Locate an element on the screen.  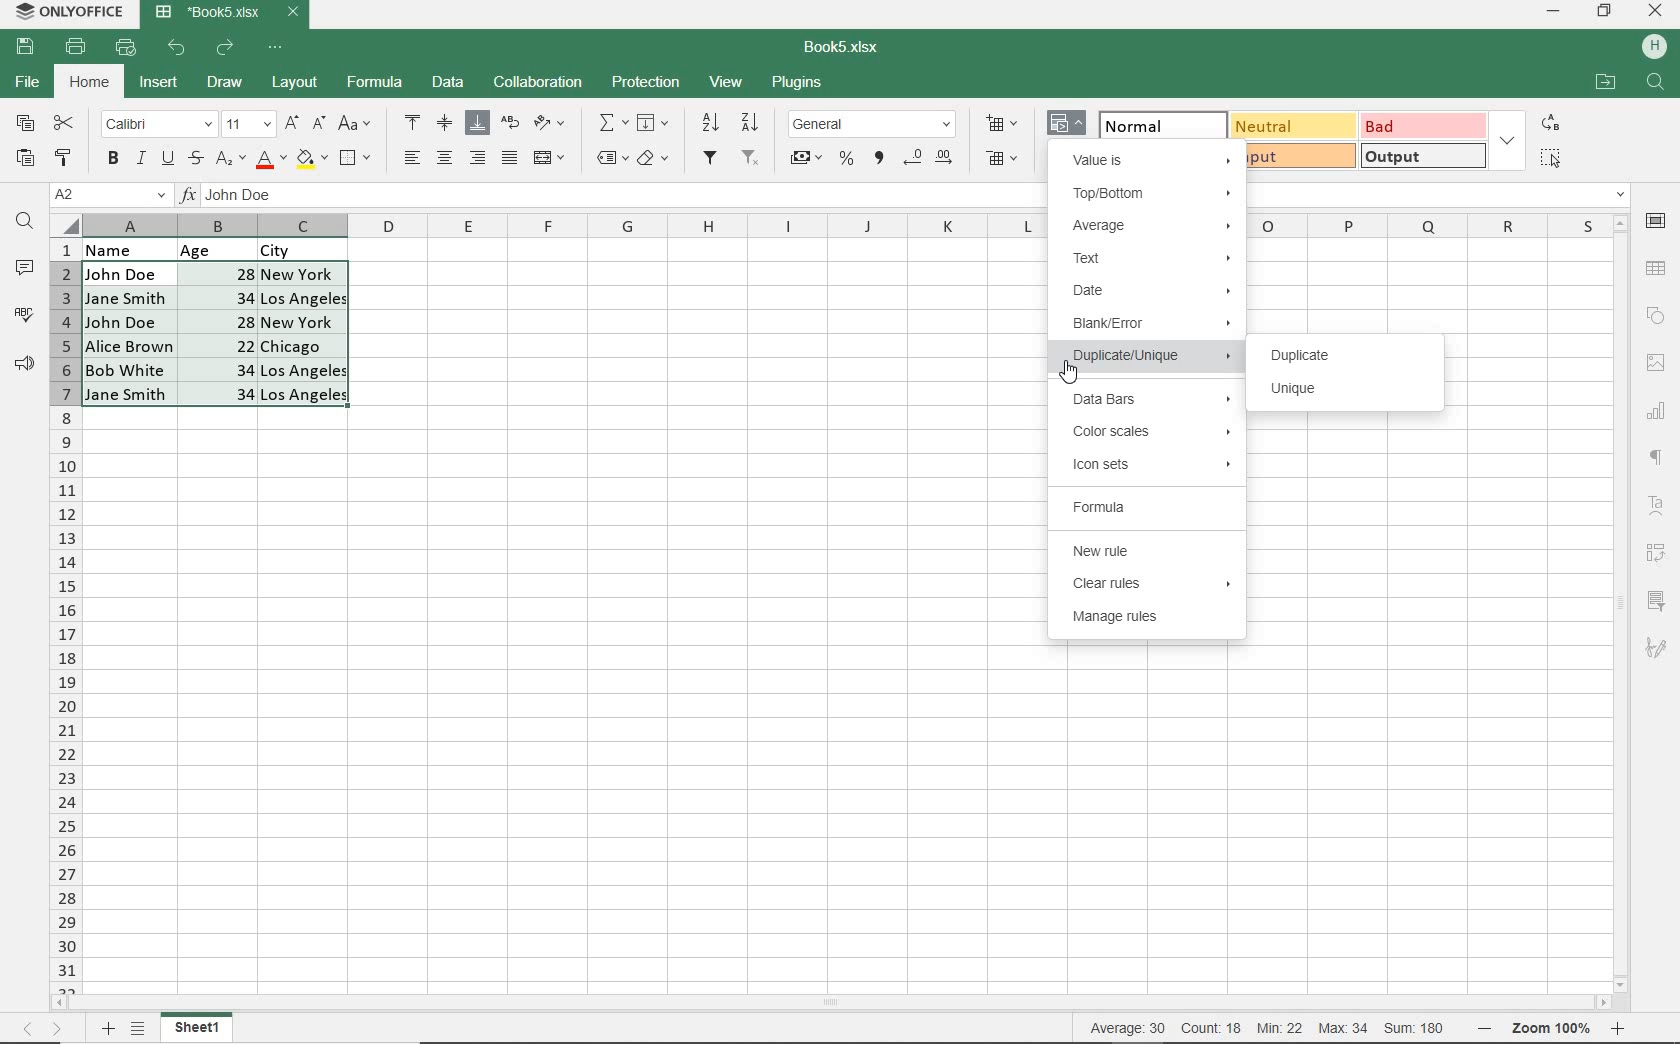
NAME MANAGER is located at coordinates (109, 195).